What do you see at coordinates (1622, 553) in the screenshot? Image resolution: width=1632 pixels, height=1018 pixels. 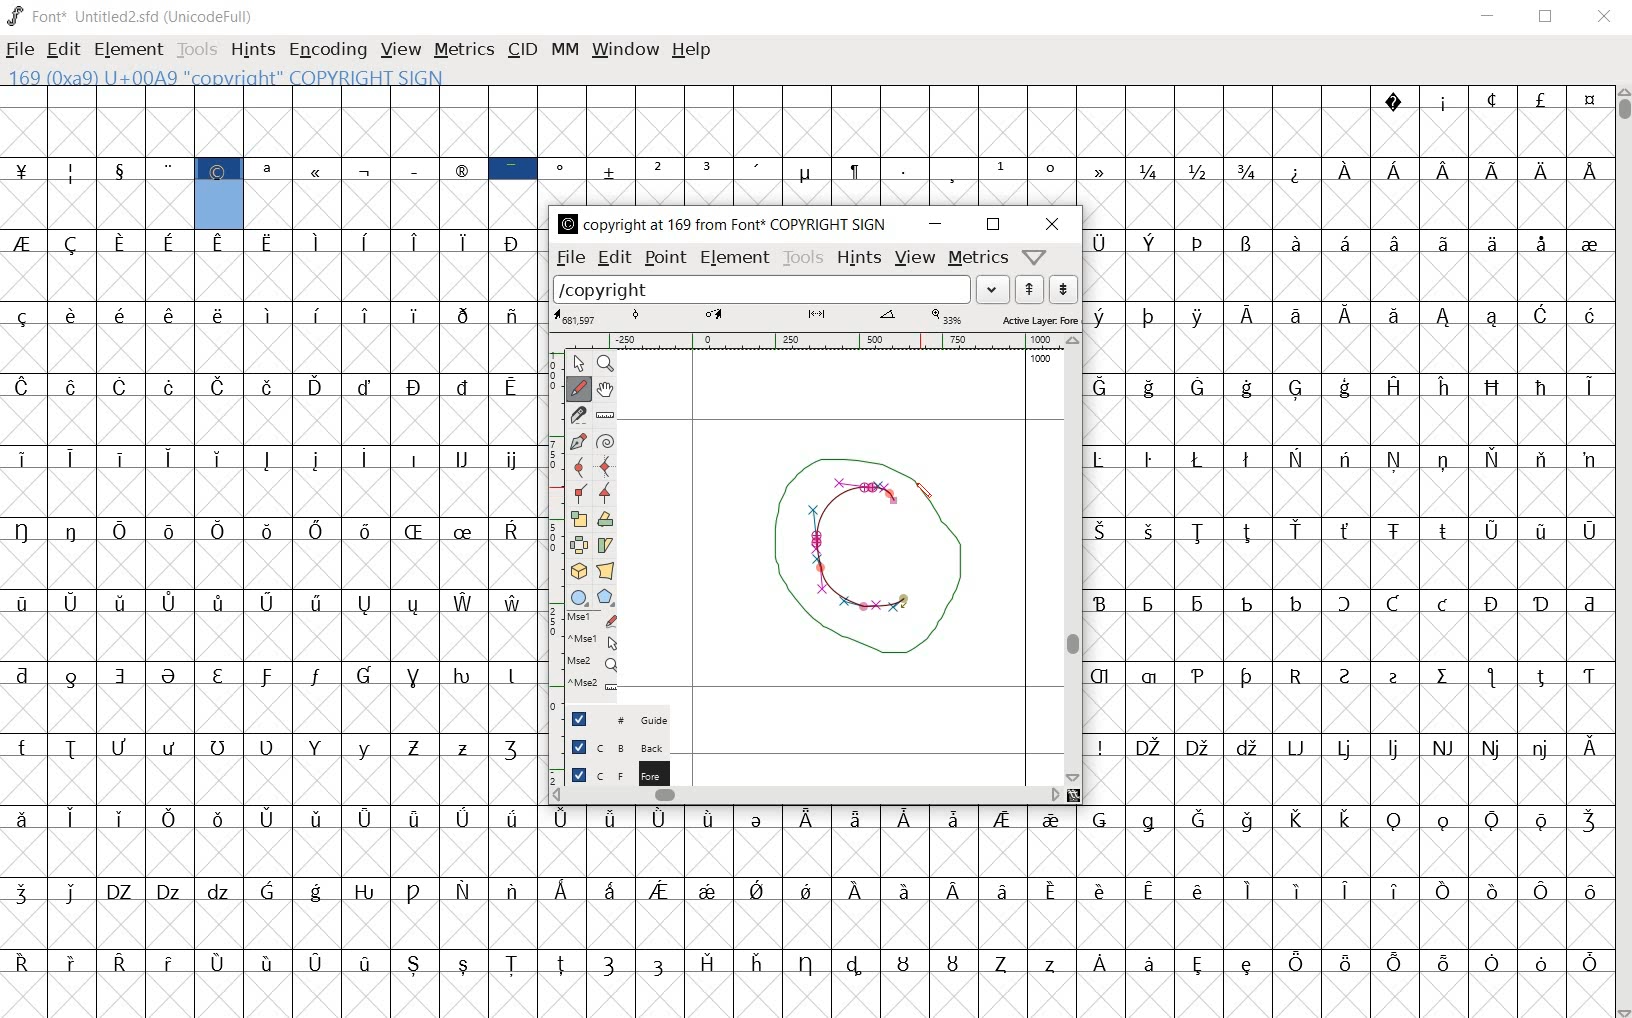 I see `scrollbar` at bounding box center [1622, 553].